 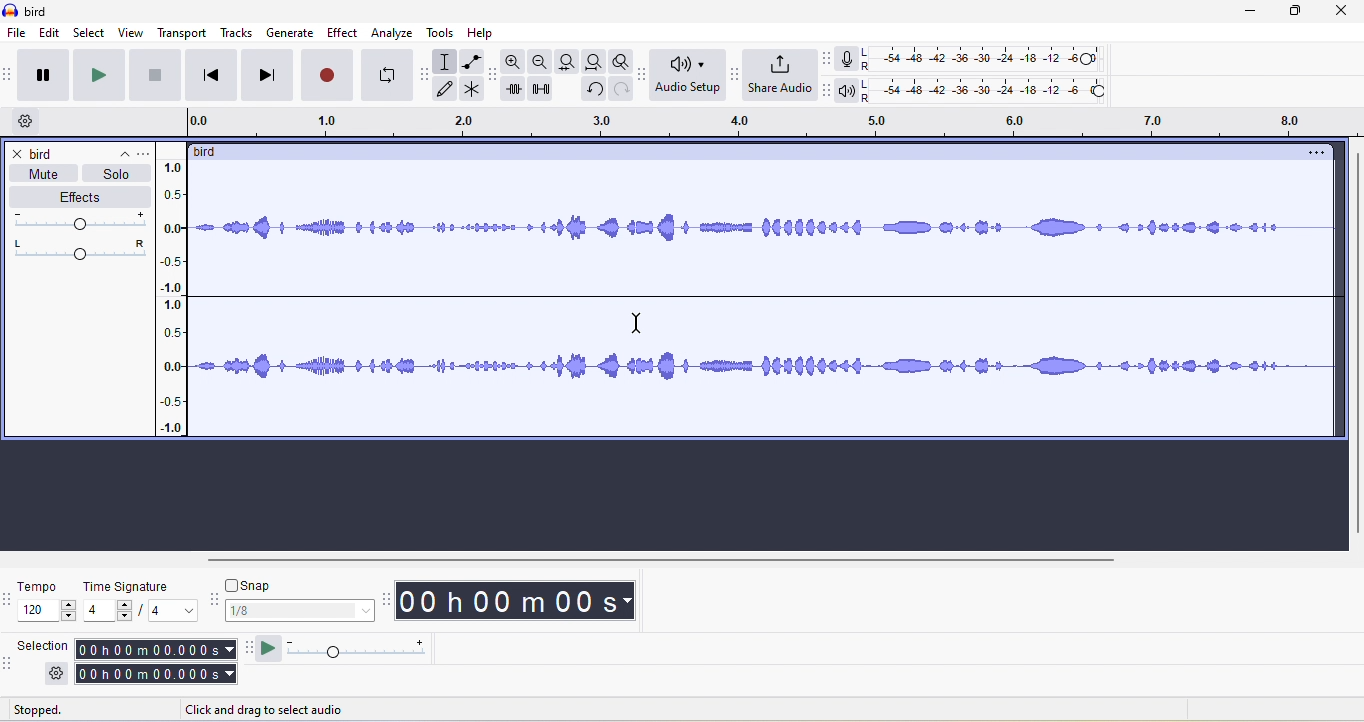 I want to click on audacity edit toolbar, so click(x=495, y=78).